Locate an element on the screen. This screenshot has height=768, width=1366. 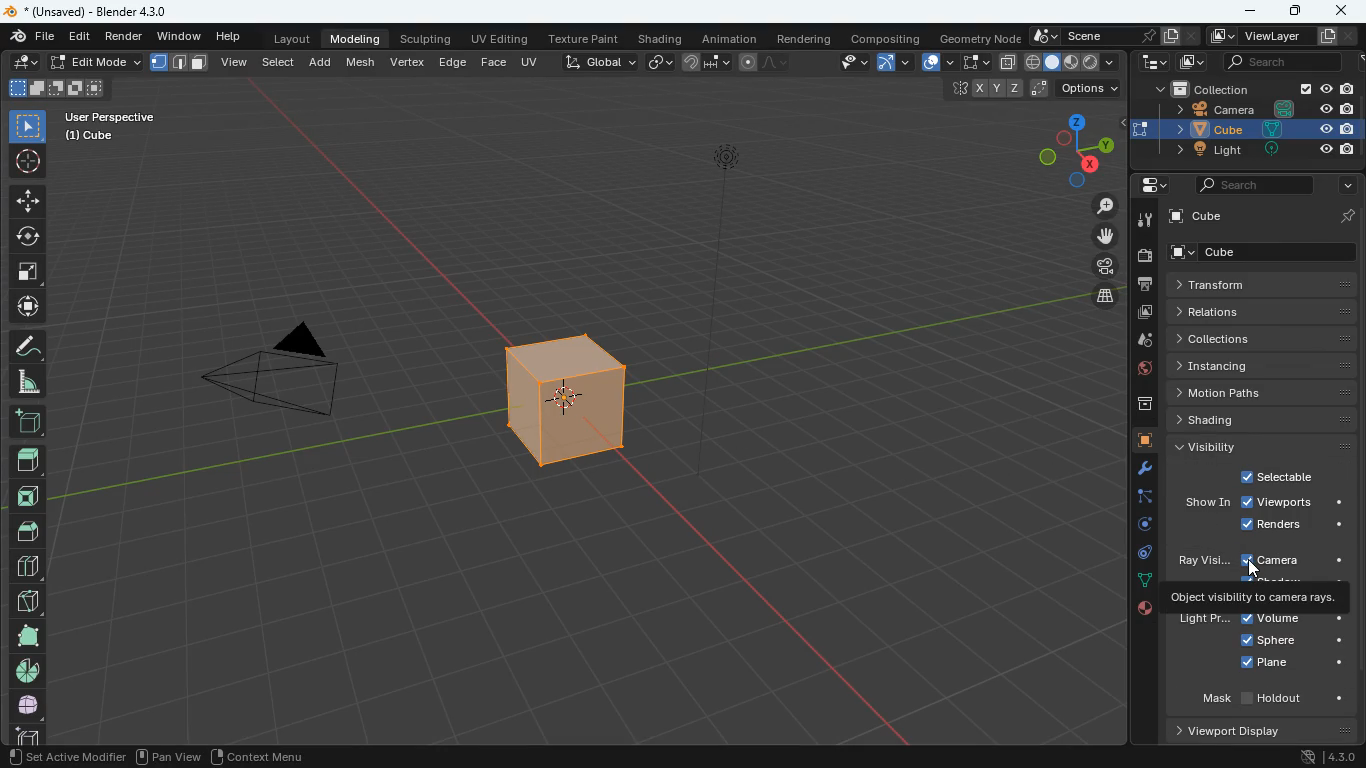
visibility is located at coordinates (1264, 445).